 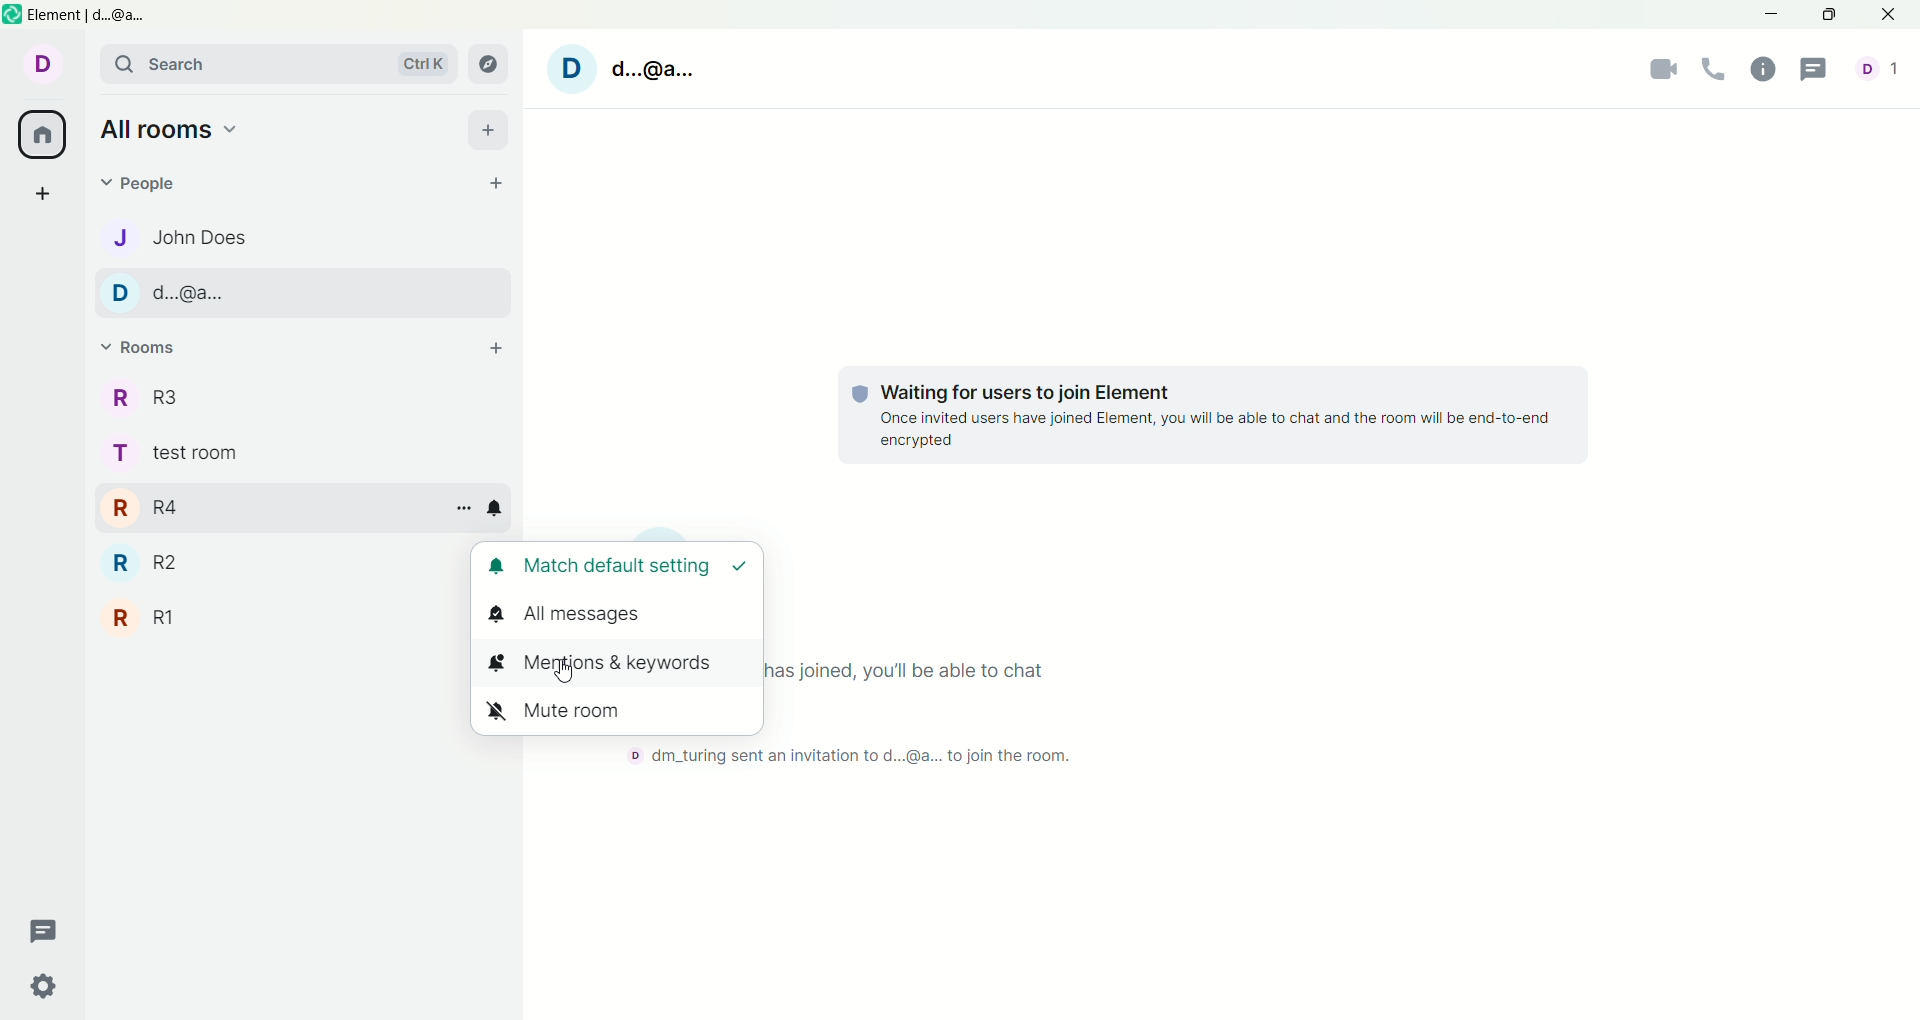 What do you see at coordinates (652, 70) in the screenshot?
I see `d...@a...` at bounding box center [652, 70].